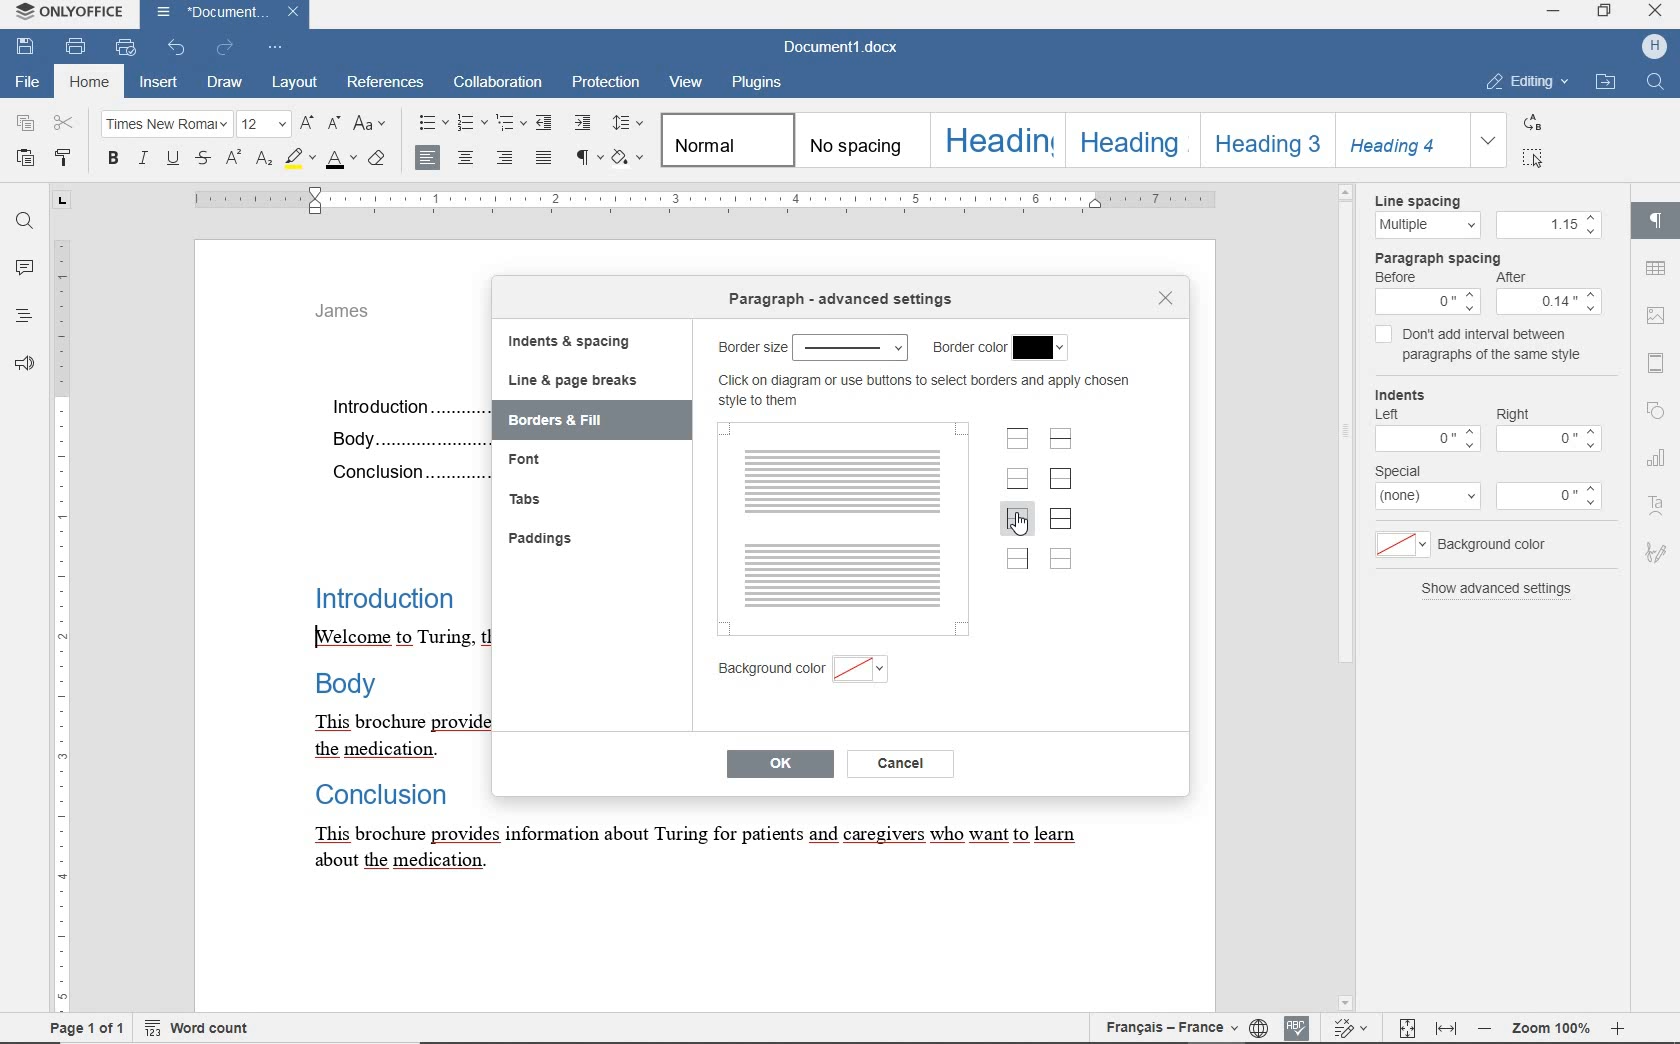 The width and height of the screenshot is (1680, 1044). Describe the element at coordinates (1261, 141) in the screenshot. I see `heading 3` at that location.